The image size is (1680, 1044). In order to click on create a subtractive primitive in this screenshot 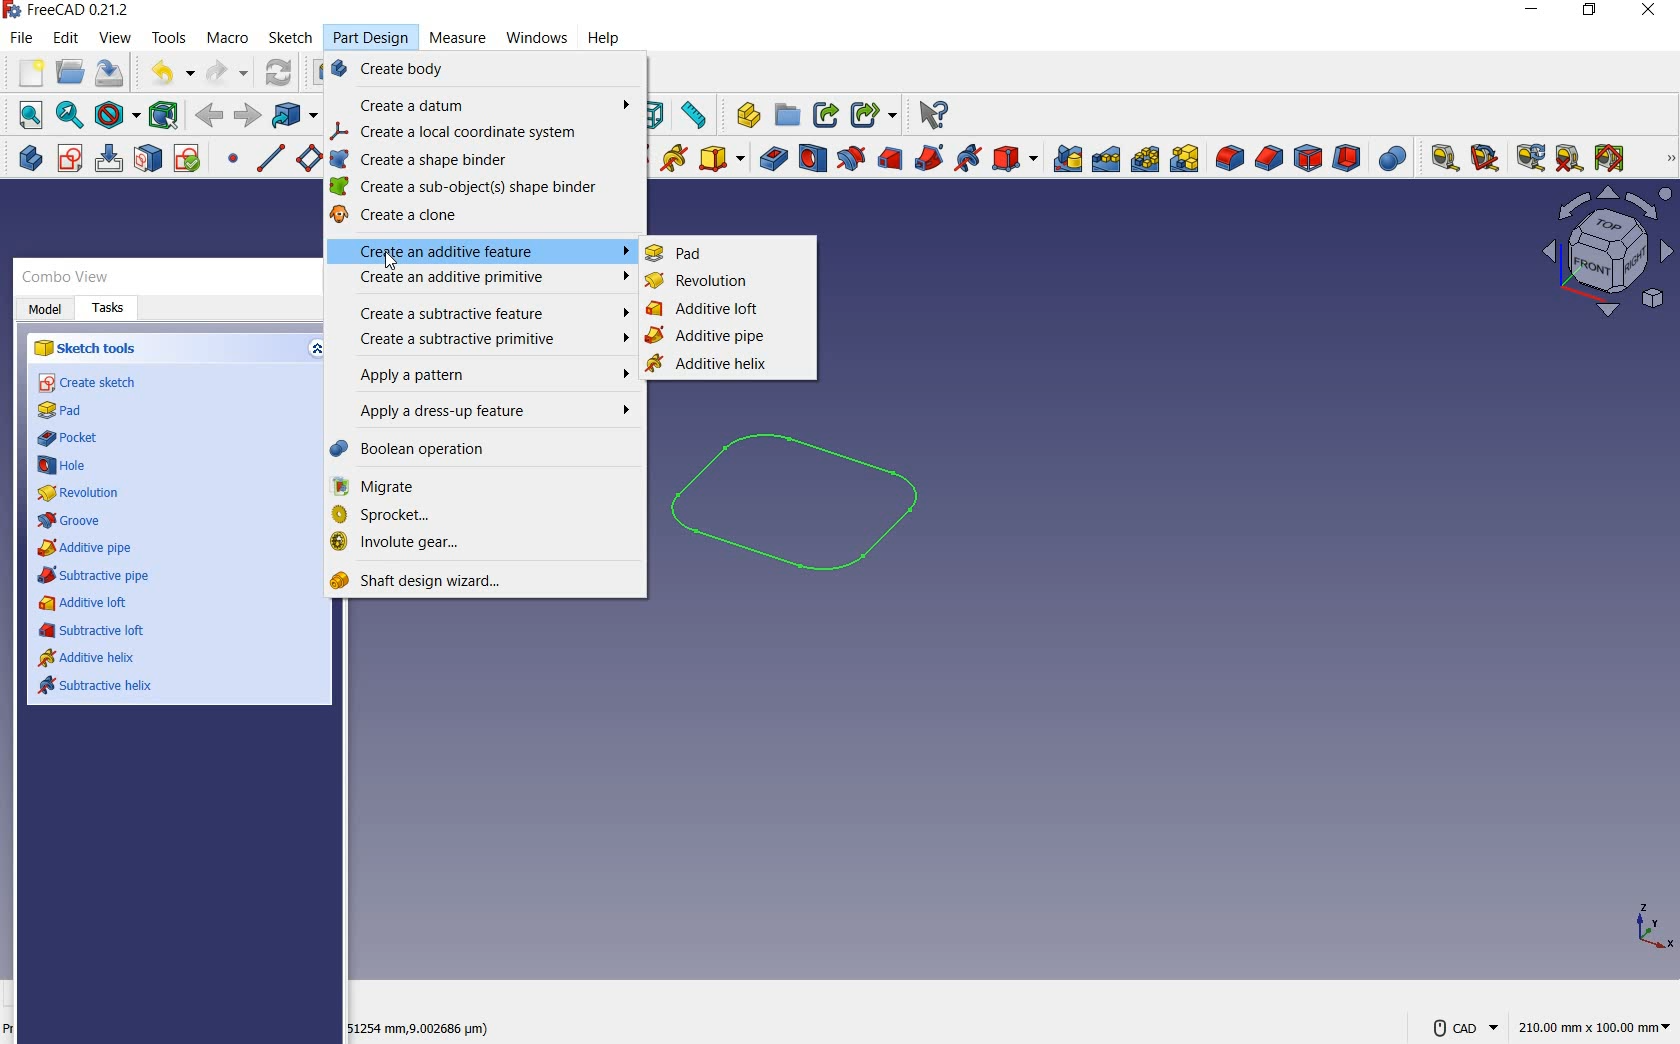, I will do `click(1017, 157)`.